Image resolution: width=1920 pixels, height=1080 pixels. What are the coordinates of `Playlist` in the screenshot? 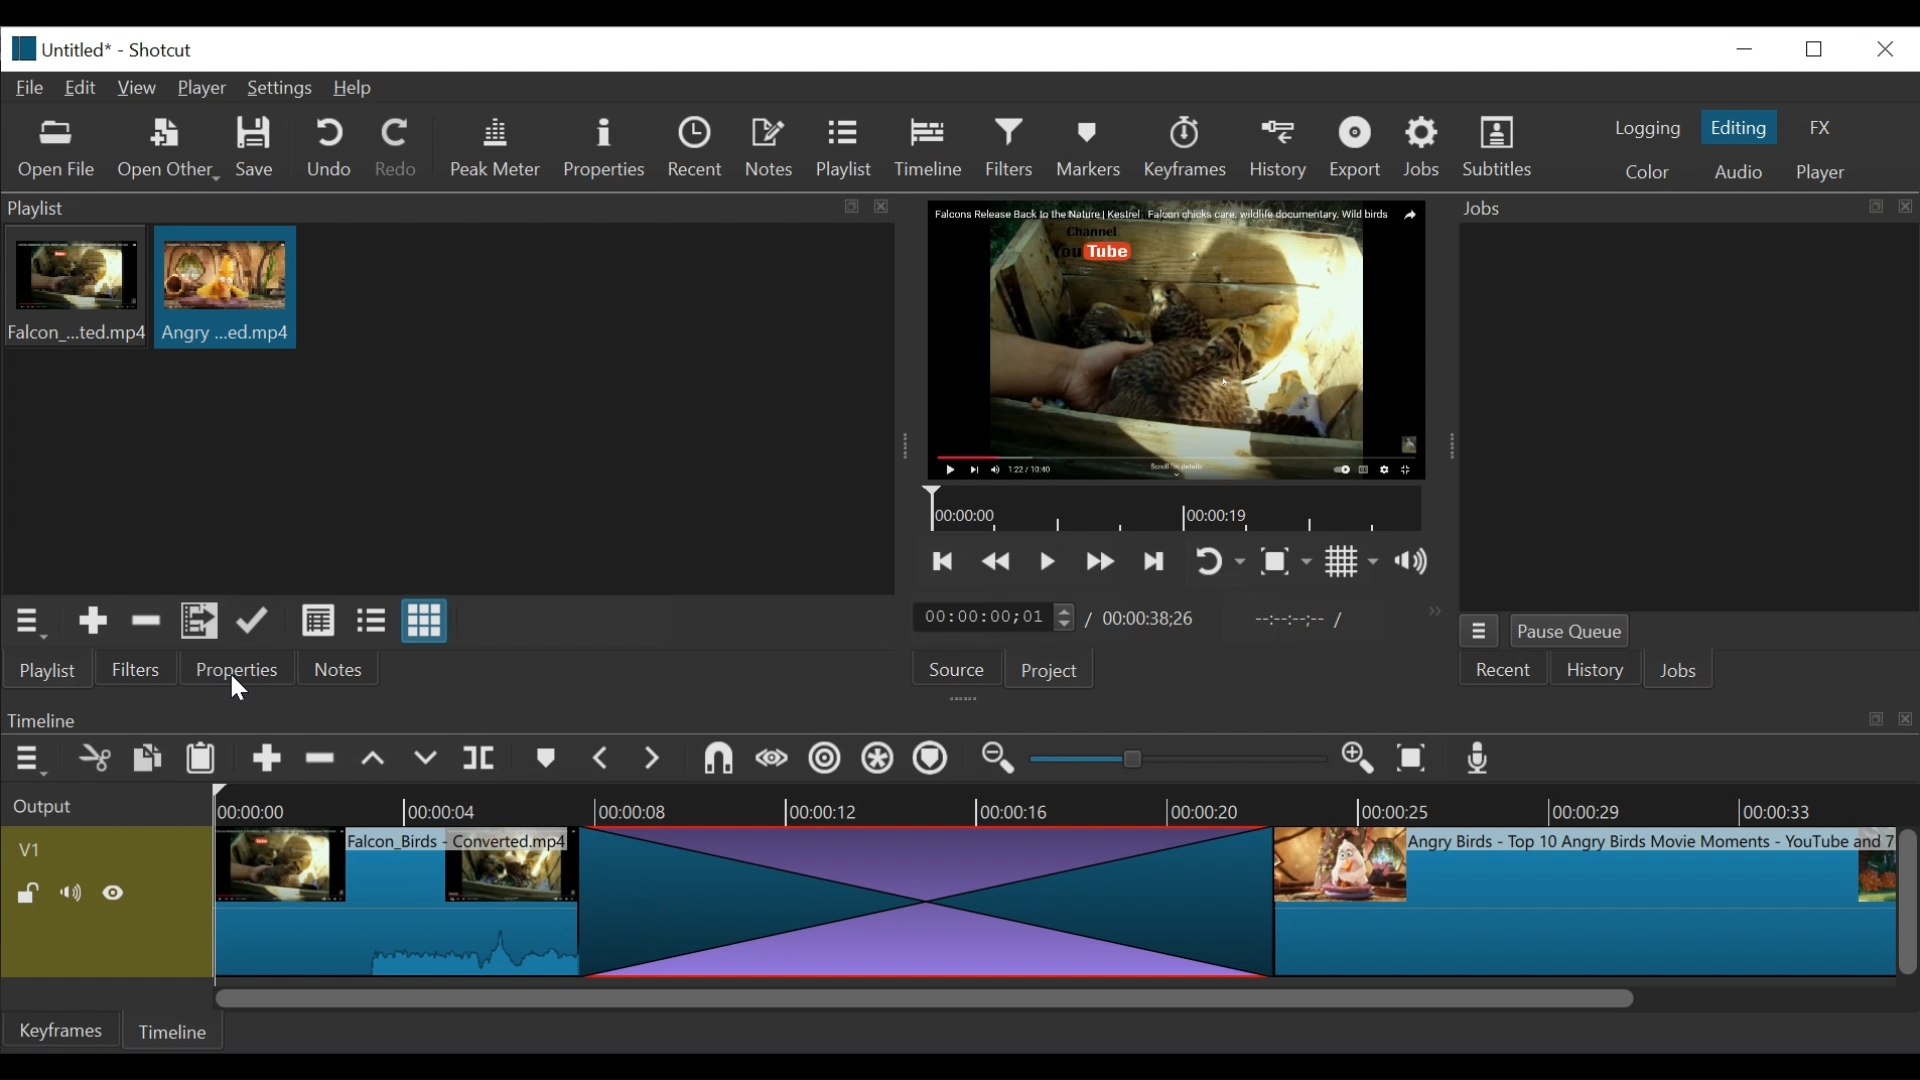 It's located at (845, 150).